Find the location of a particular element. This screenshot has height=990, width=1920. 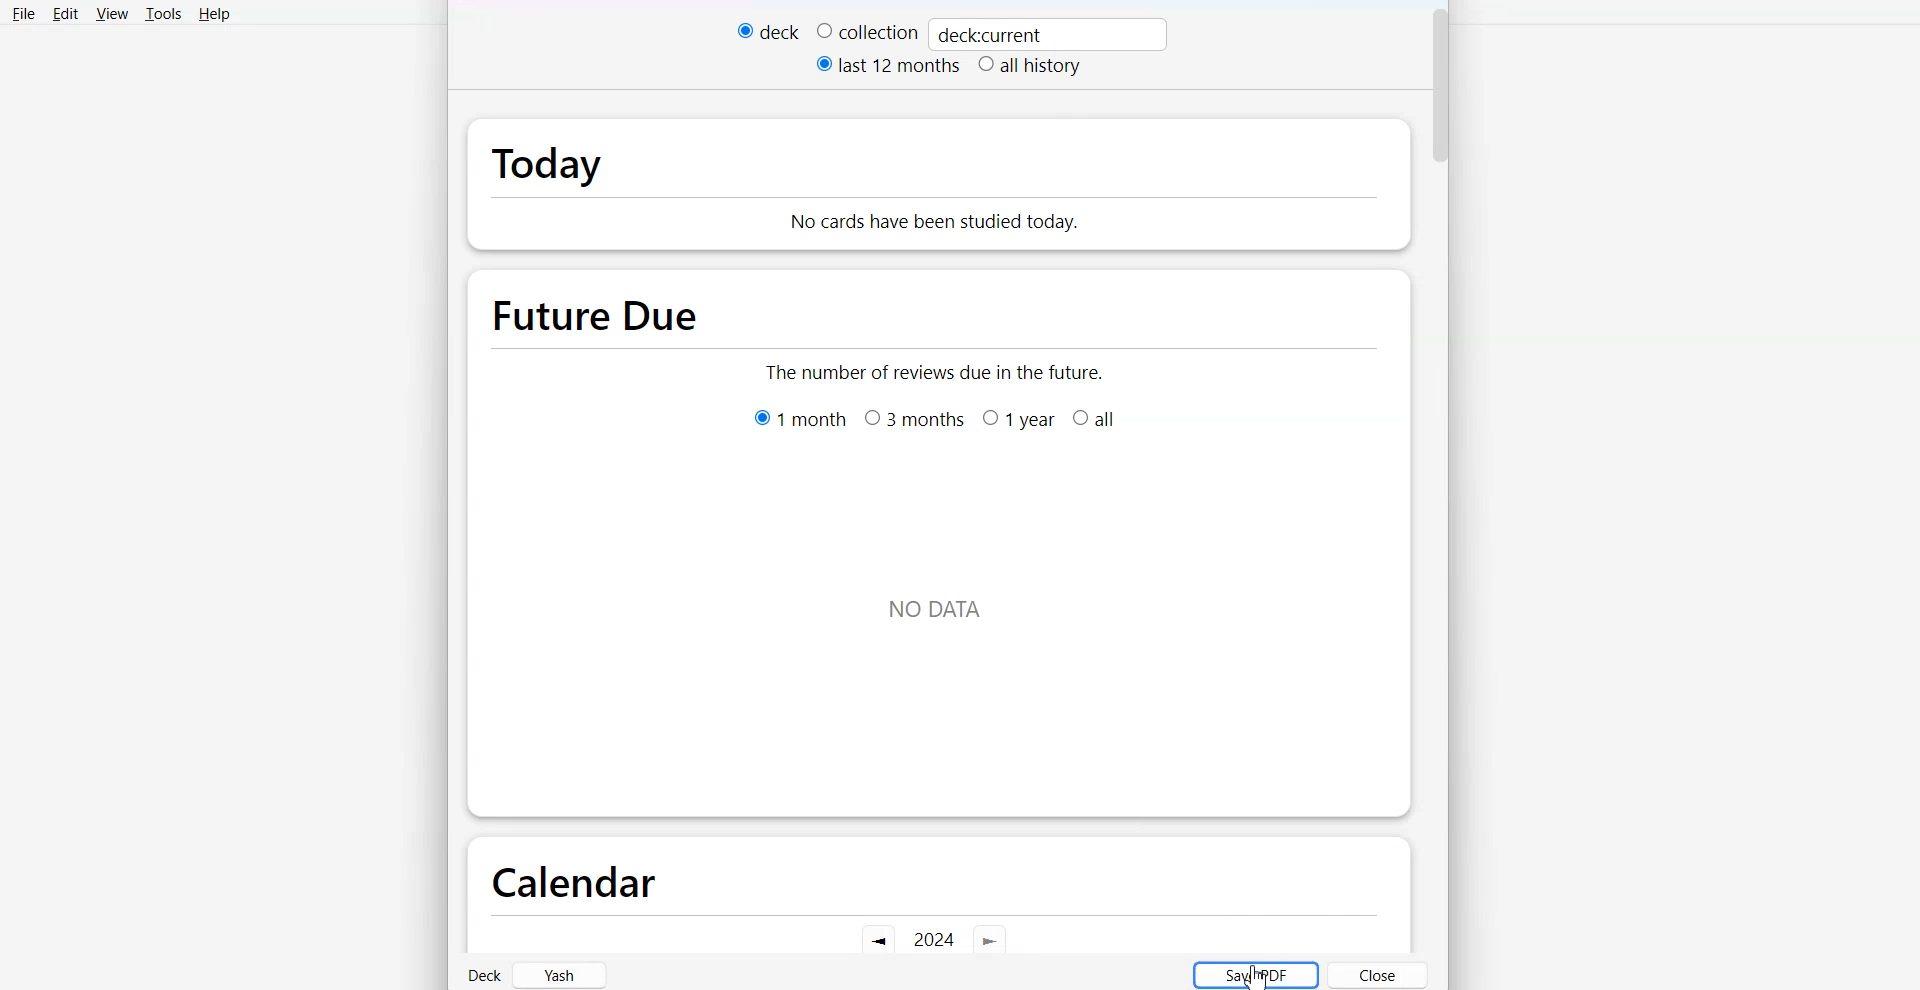

1 Year is located at coordinates (1018, 419).